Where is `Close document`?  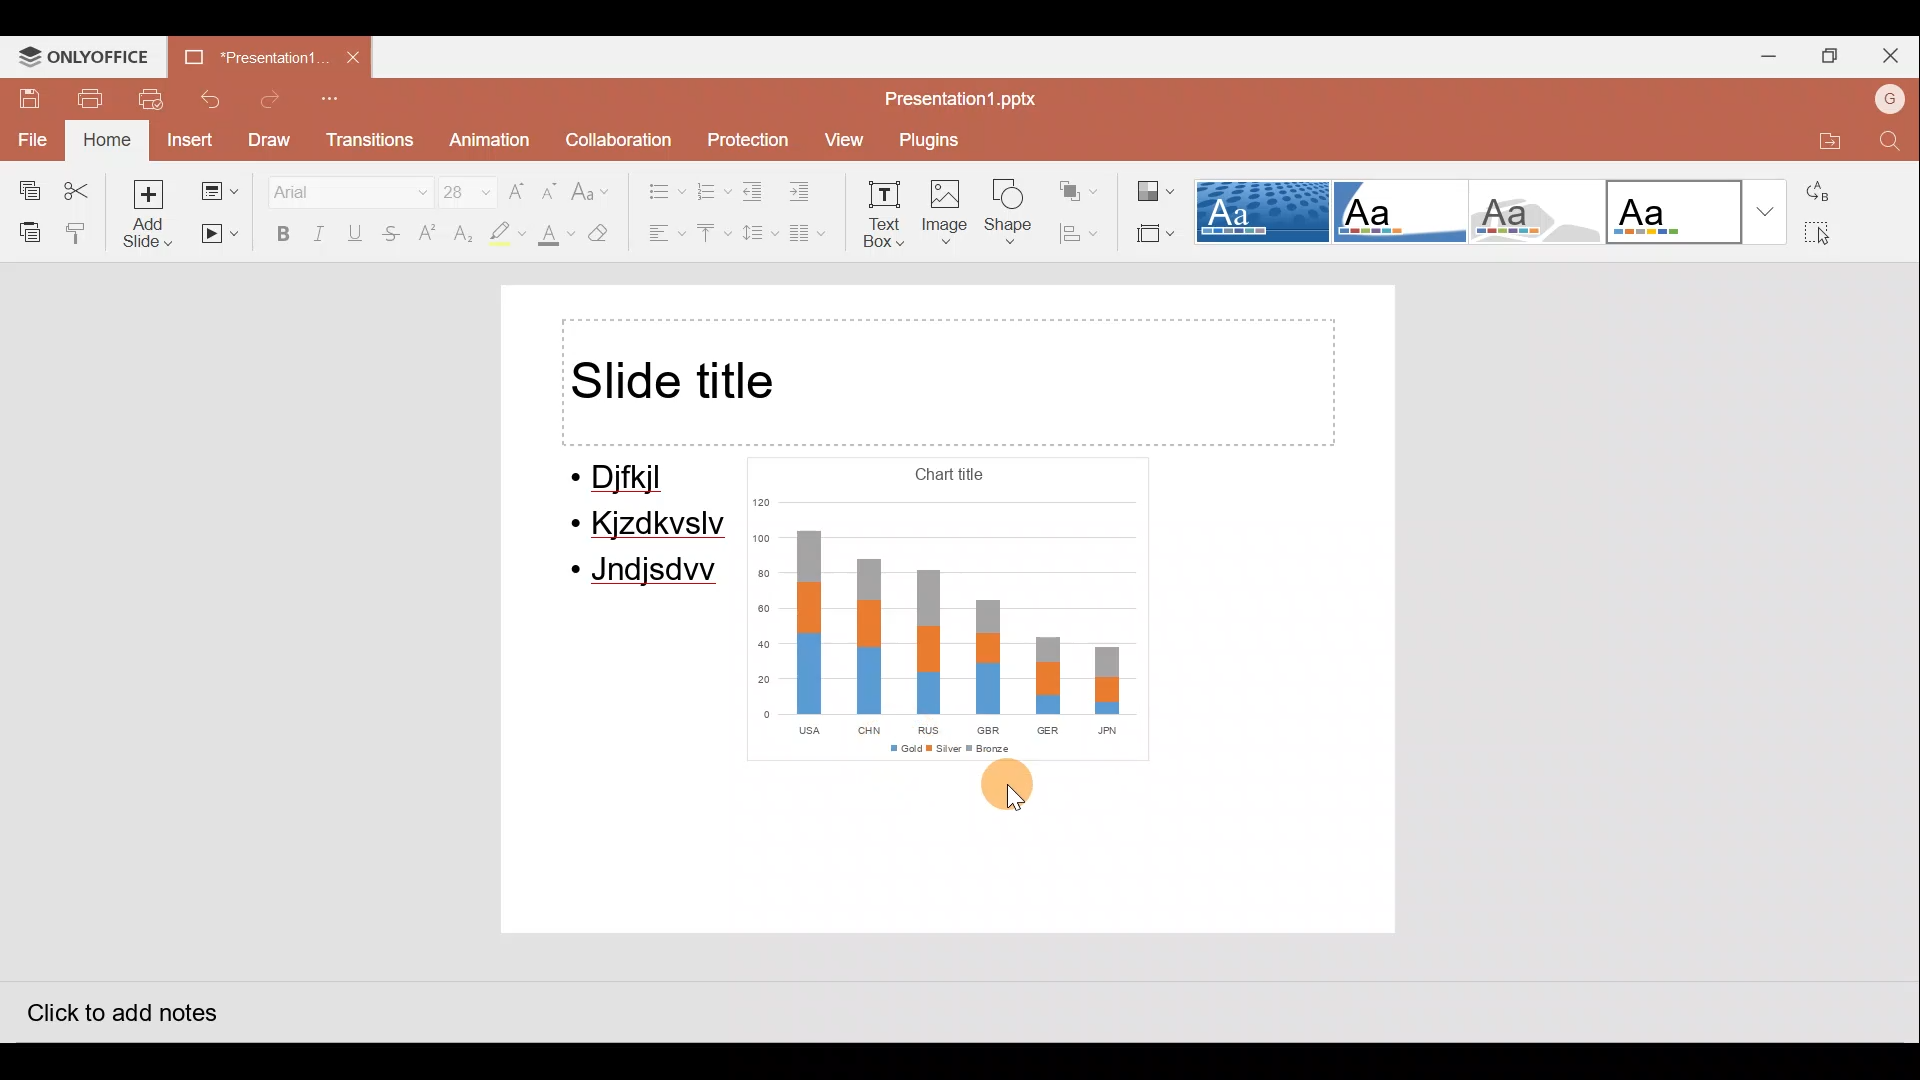 Close document is located at coordinates (355, 59).